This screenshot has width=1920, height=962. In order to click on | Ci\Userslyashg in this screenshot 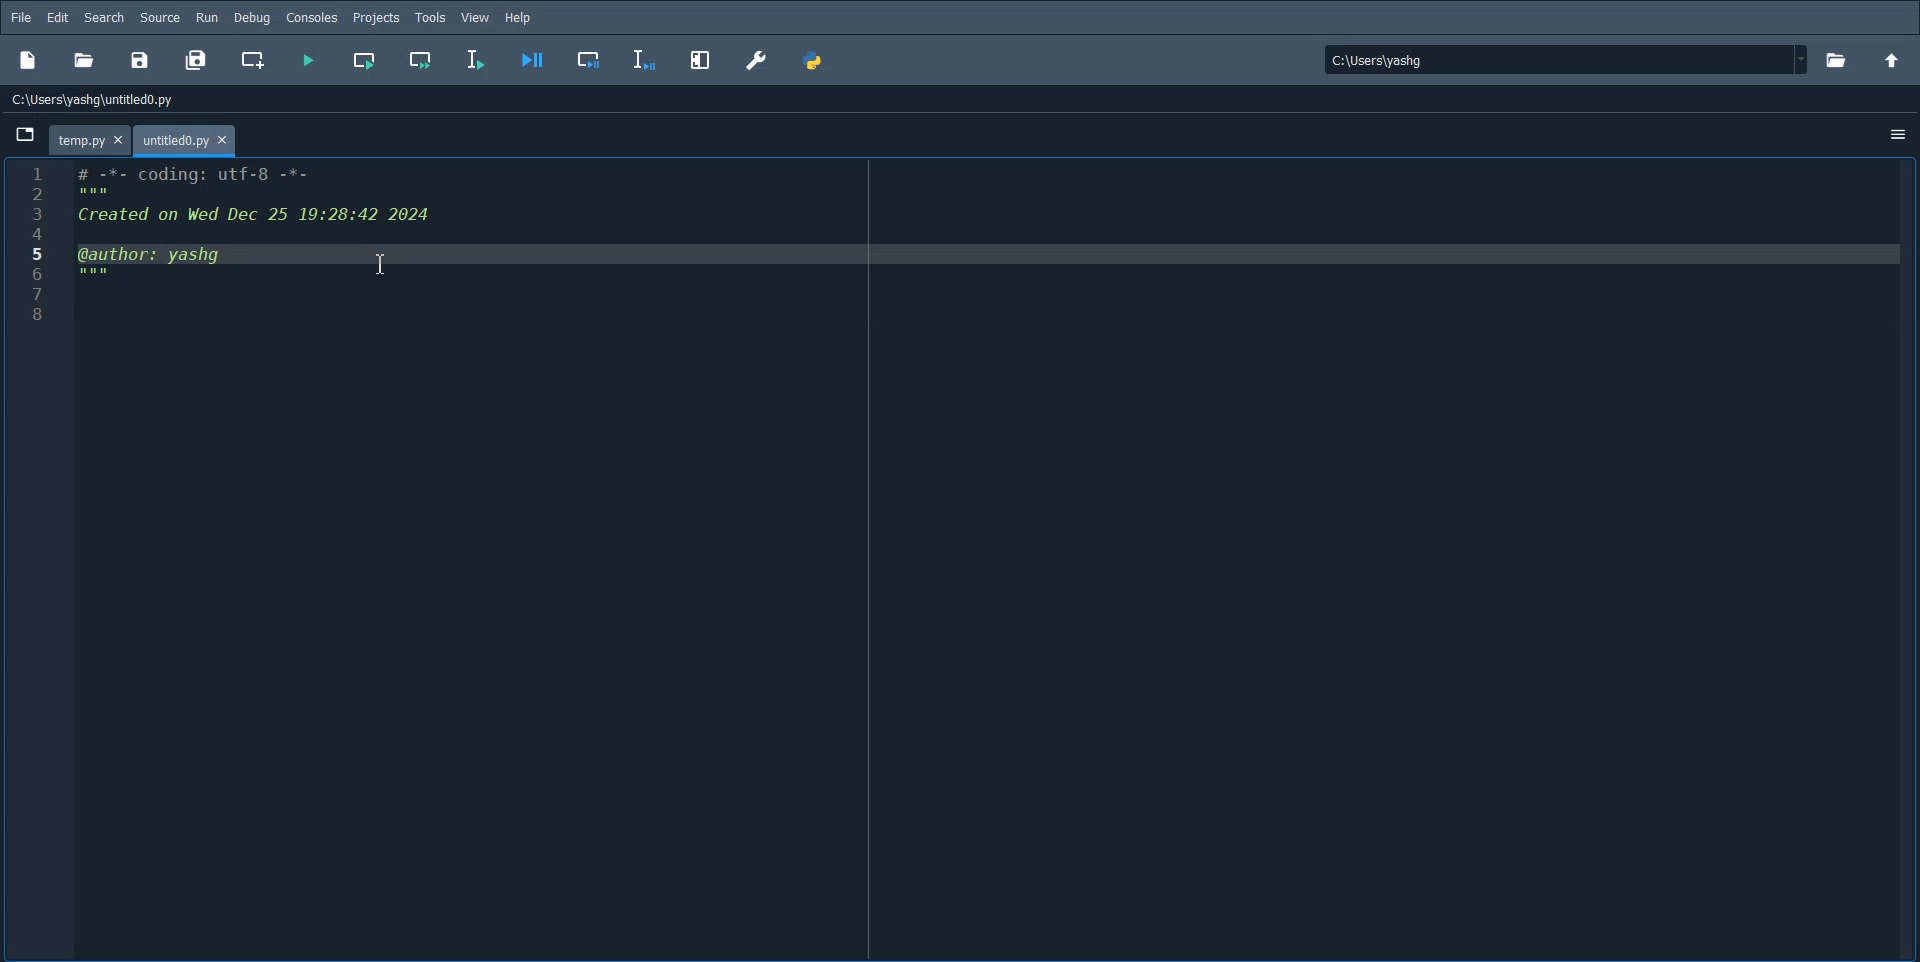, I will do `click(1390, 62)`.